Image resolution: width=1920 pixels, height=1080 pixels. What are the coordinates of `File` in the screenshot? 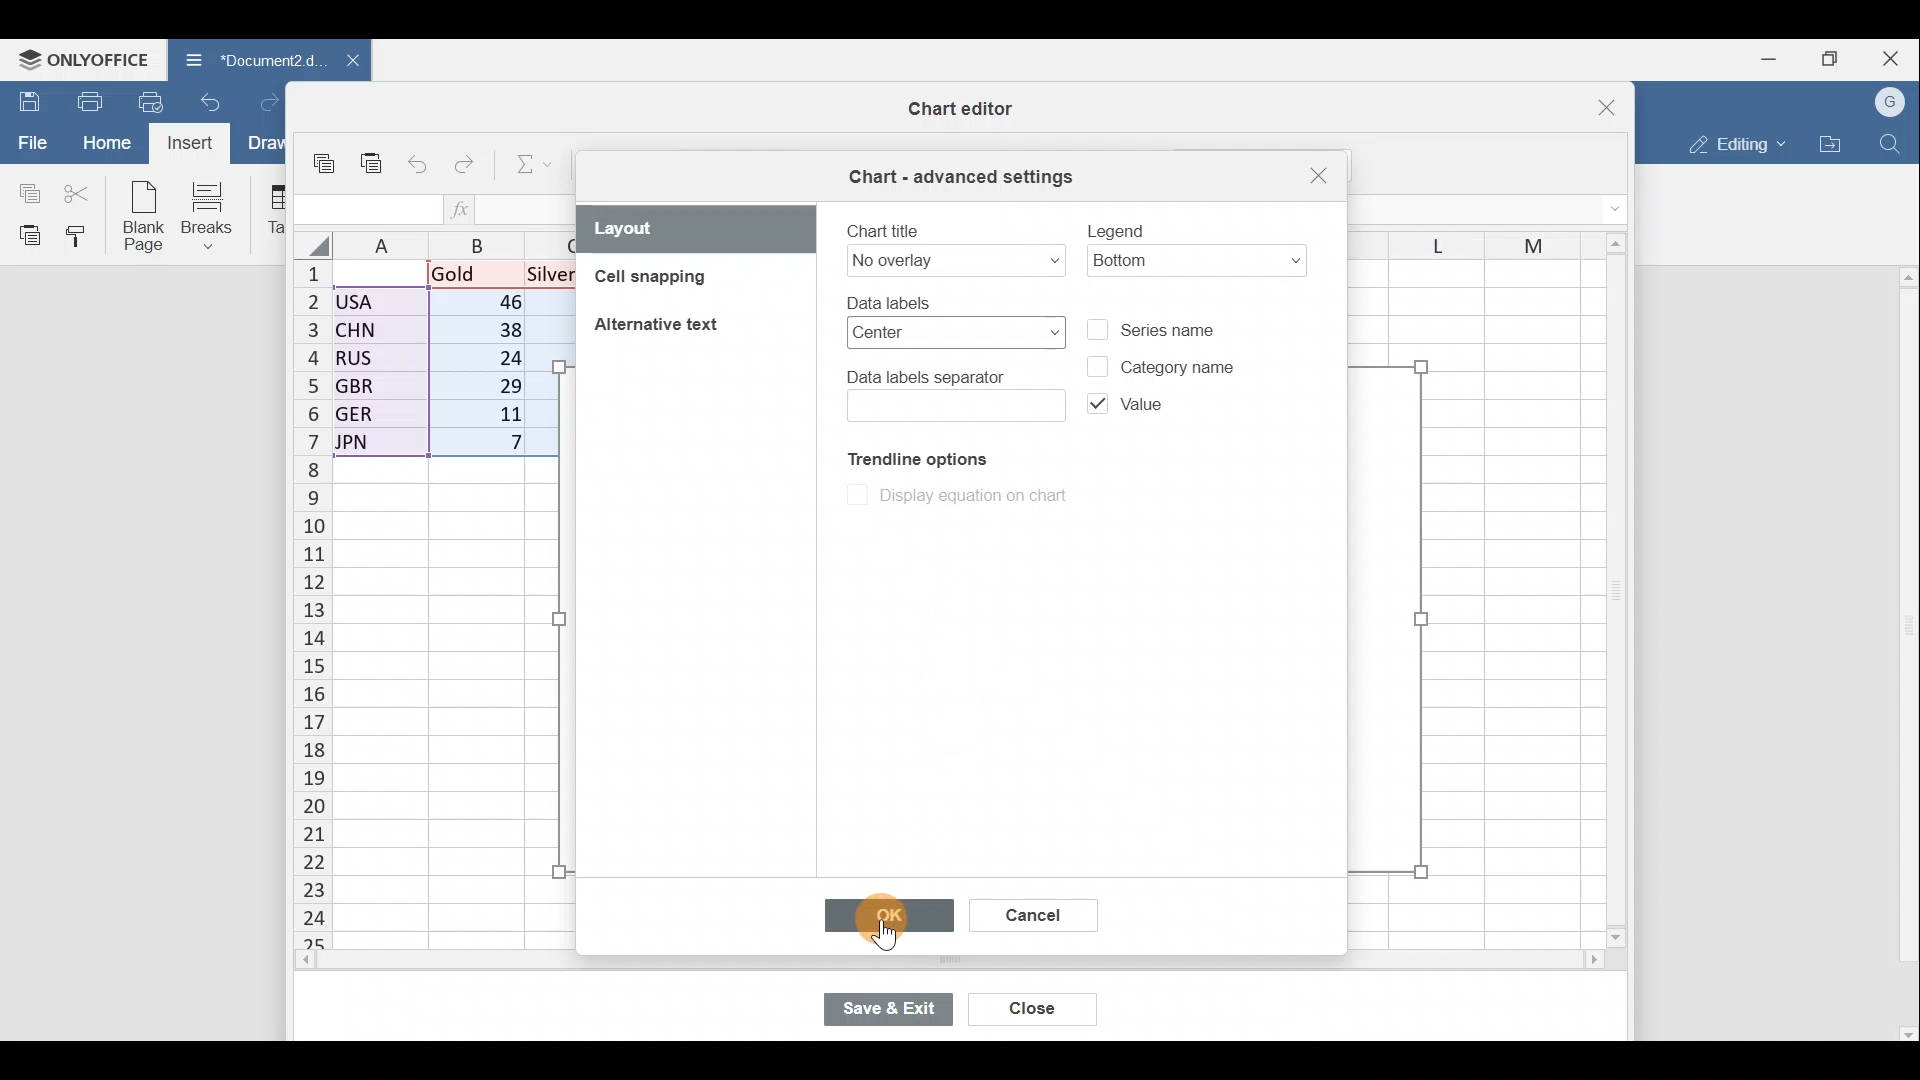 It's located at (30, 141).